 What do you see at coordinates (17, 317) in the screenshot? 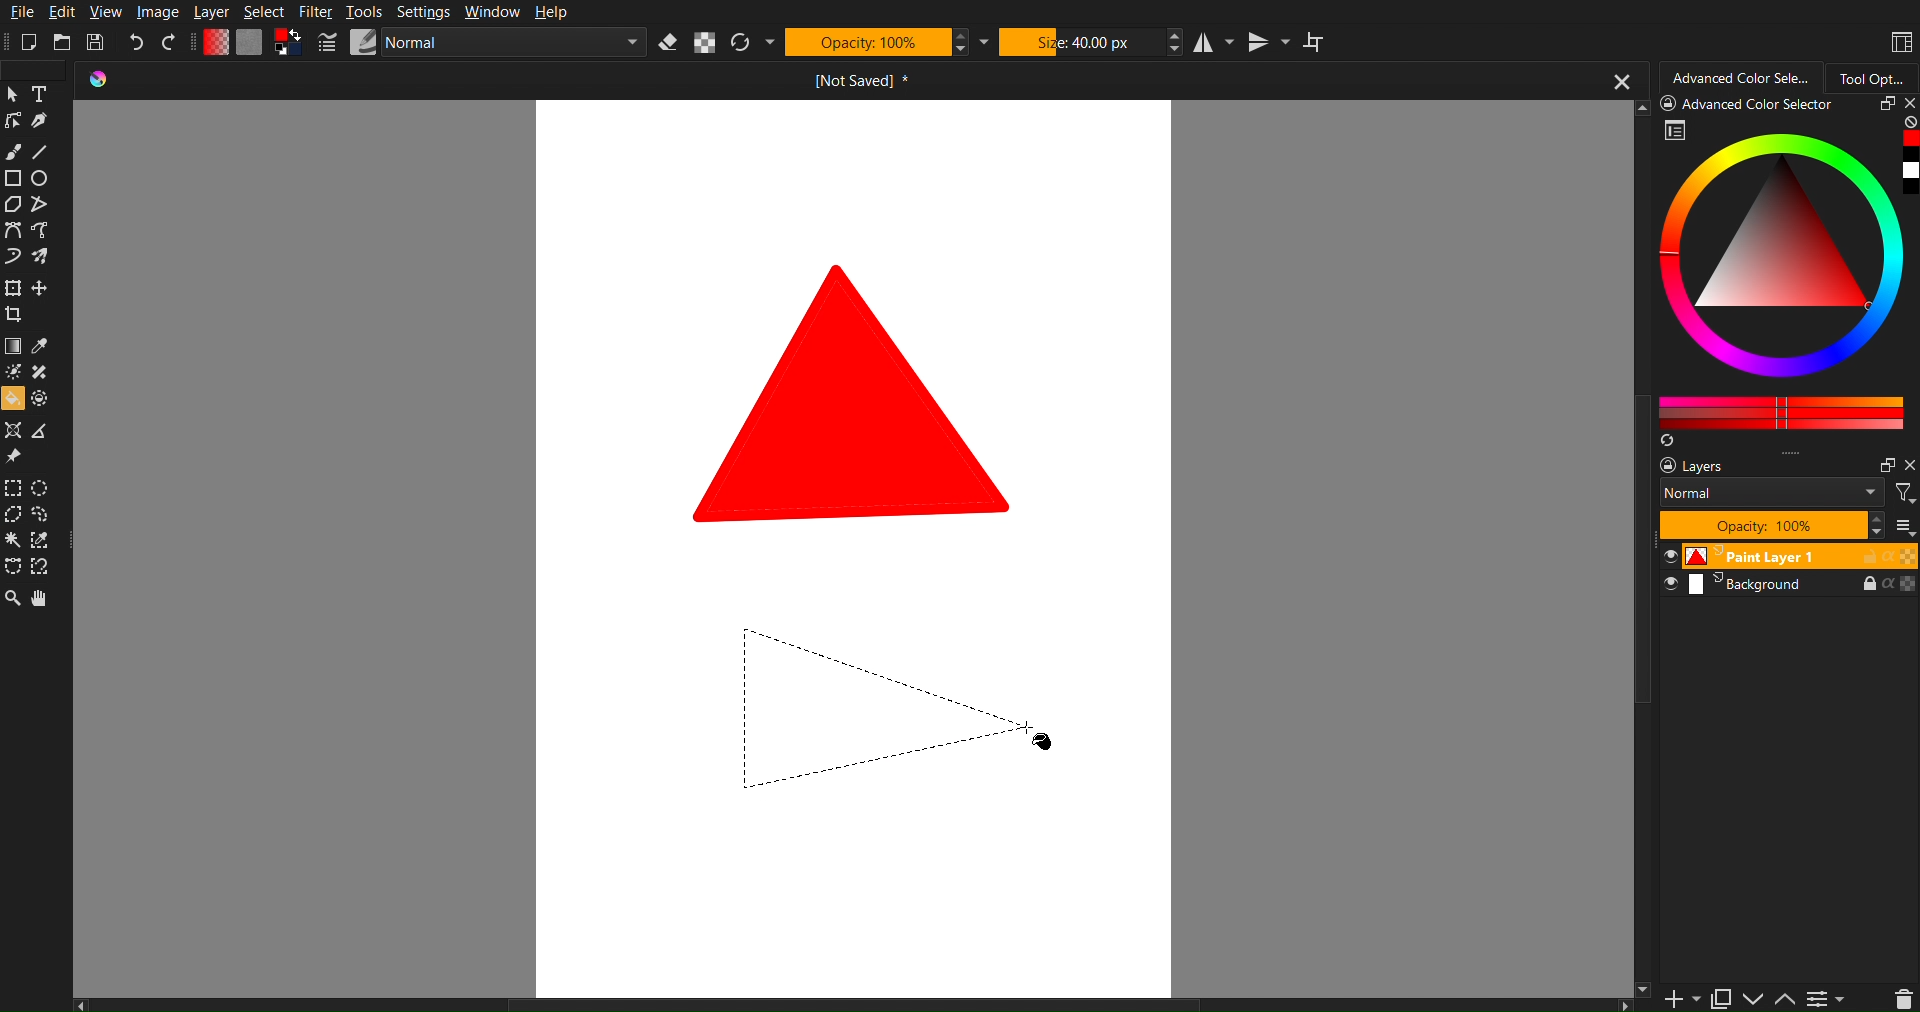
I see `Crop` at bounding box center [17, 317].